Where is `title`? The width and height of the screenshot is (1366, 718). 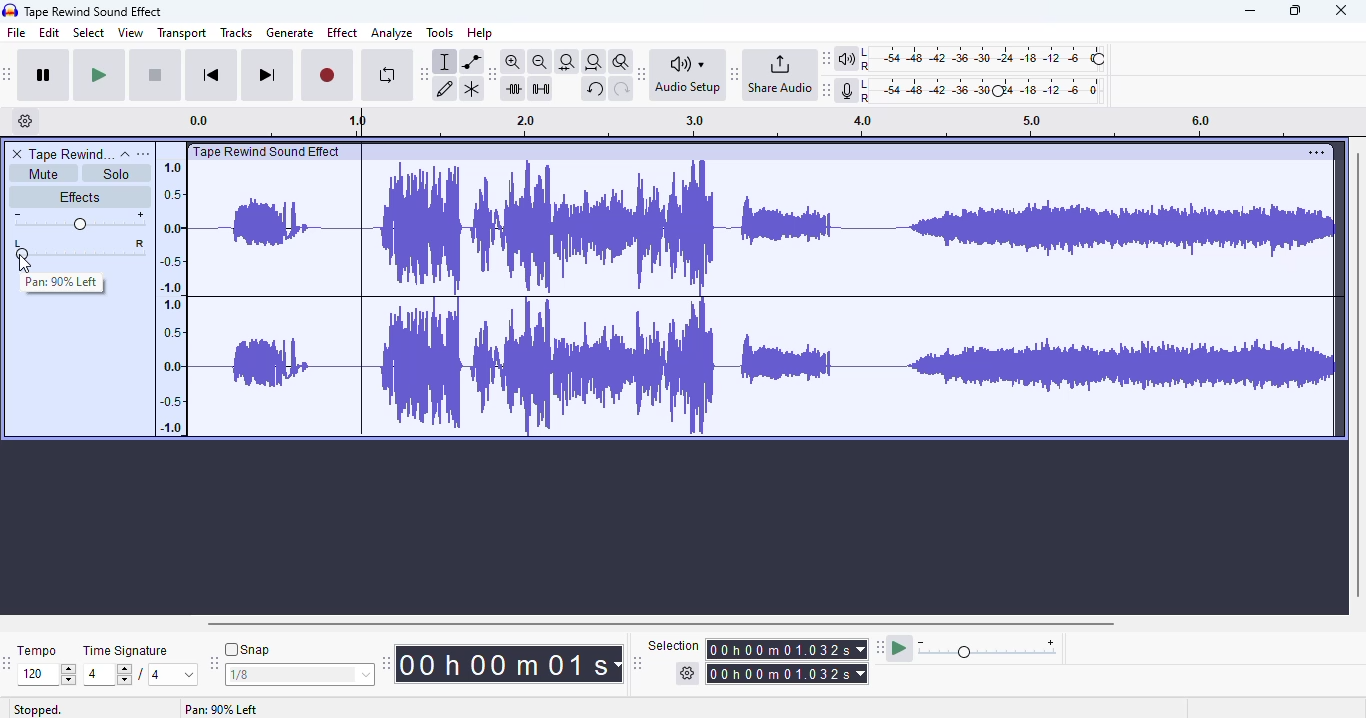 title is located at coordinates (94, 12).